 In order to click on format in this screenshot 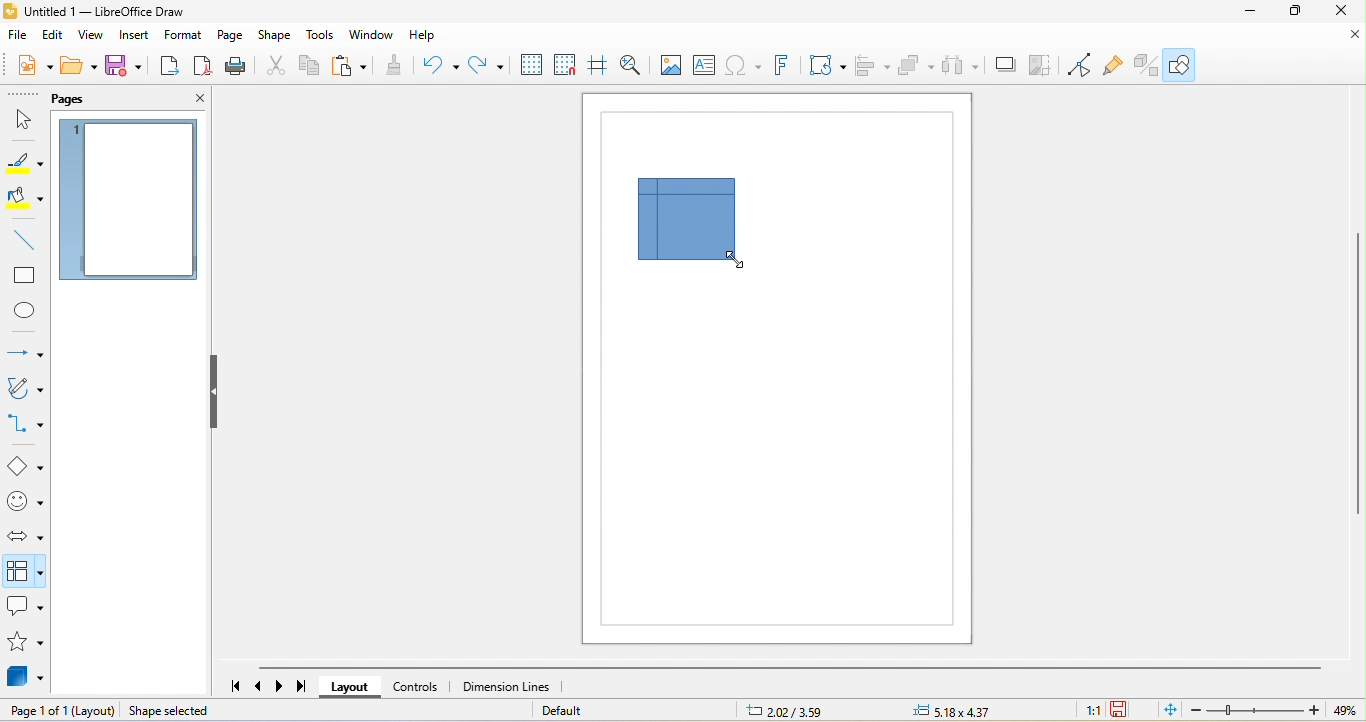, I will do `click(186, 36)`.